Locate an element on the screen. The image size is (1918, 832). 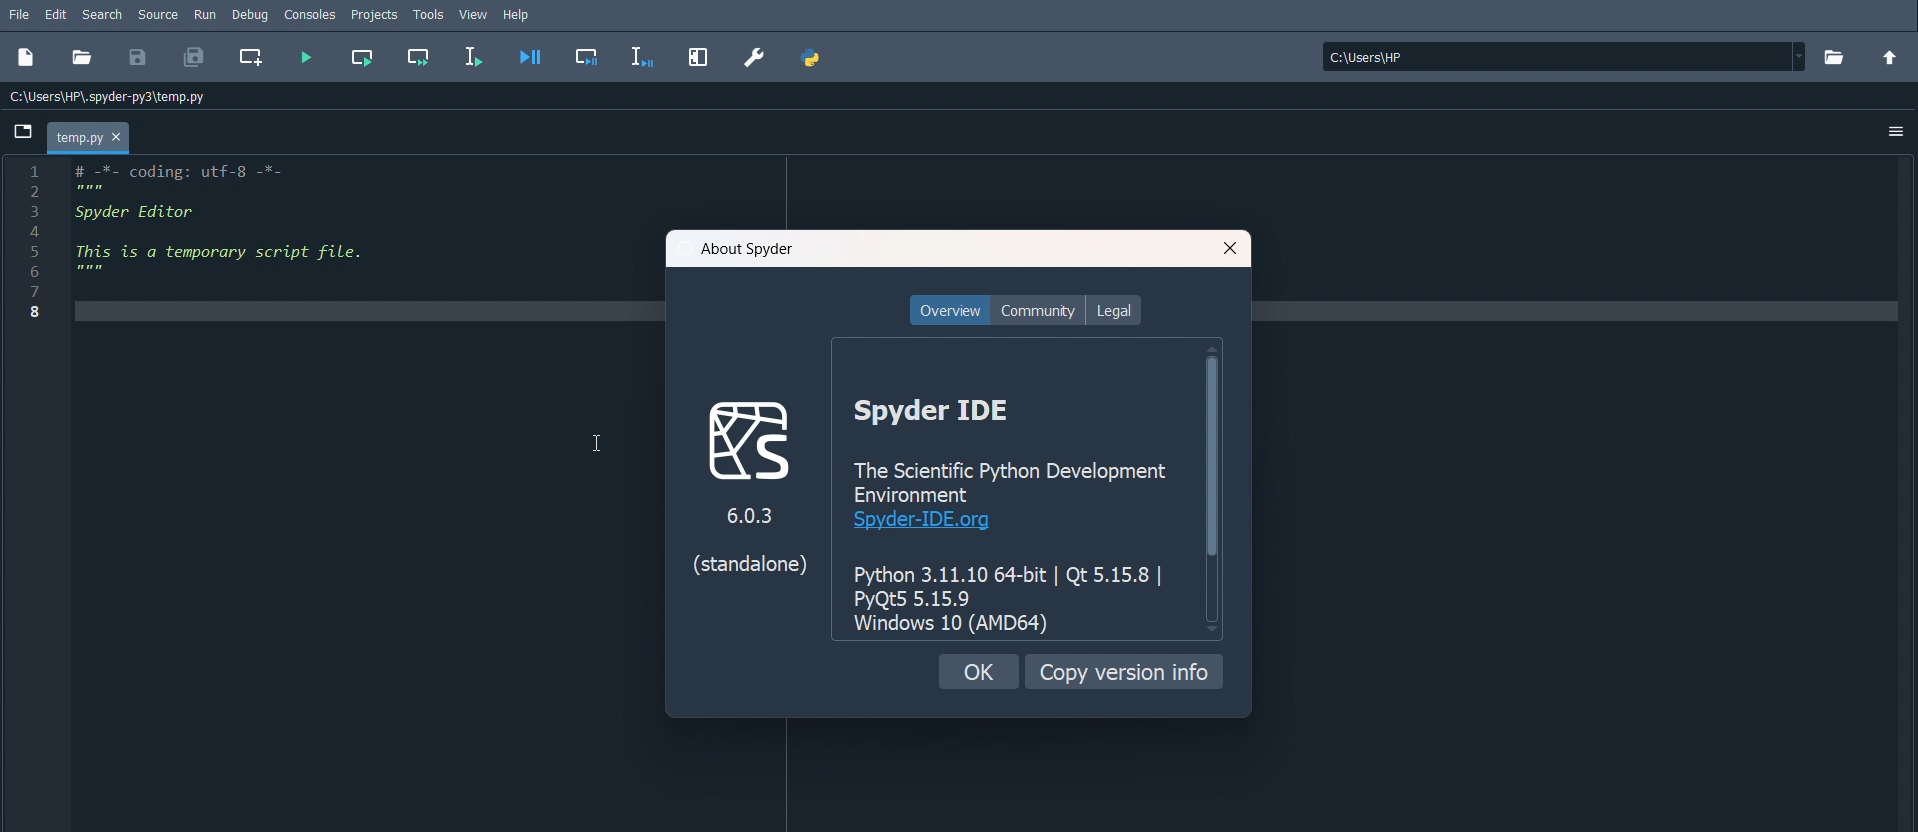
Copy version info is located at coordinates (1123, 671).